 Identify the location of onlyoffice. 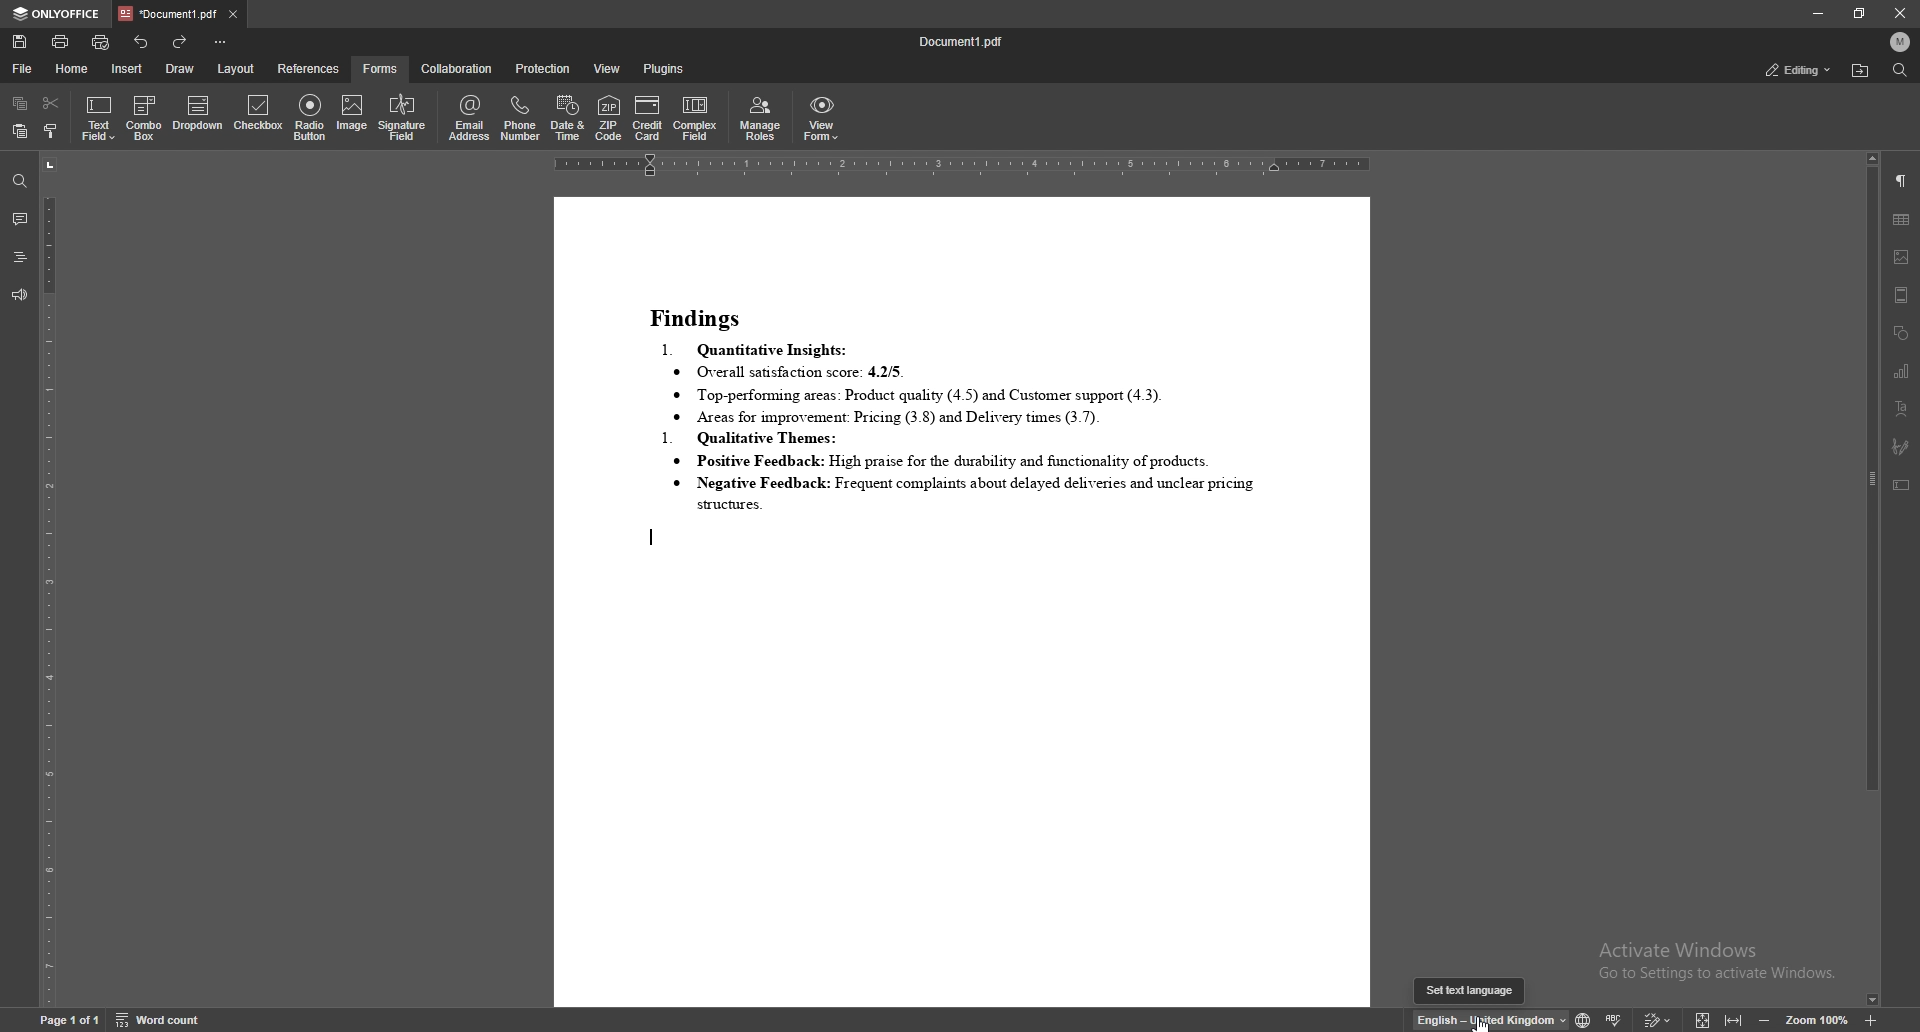
(57, 14).